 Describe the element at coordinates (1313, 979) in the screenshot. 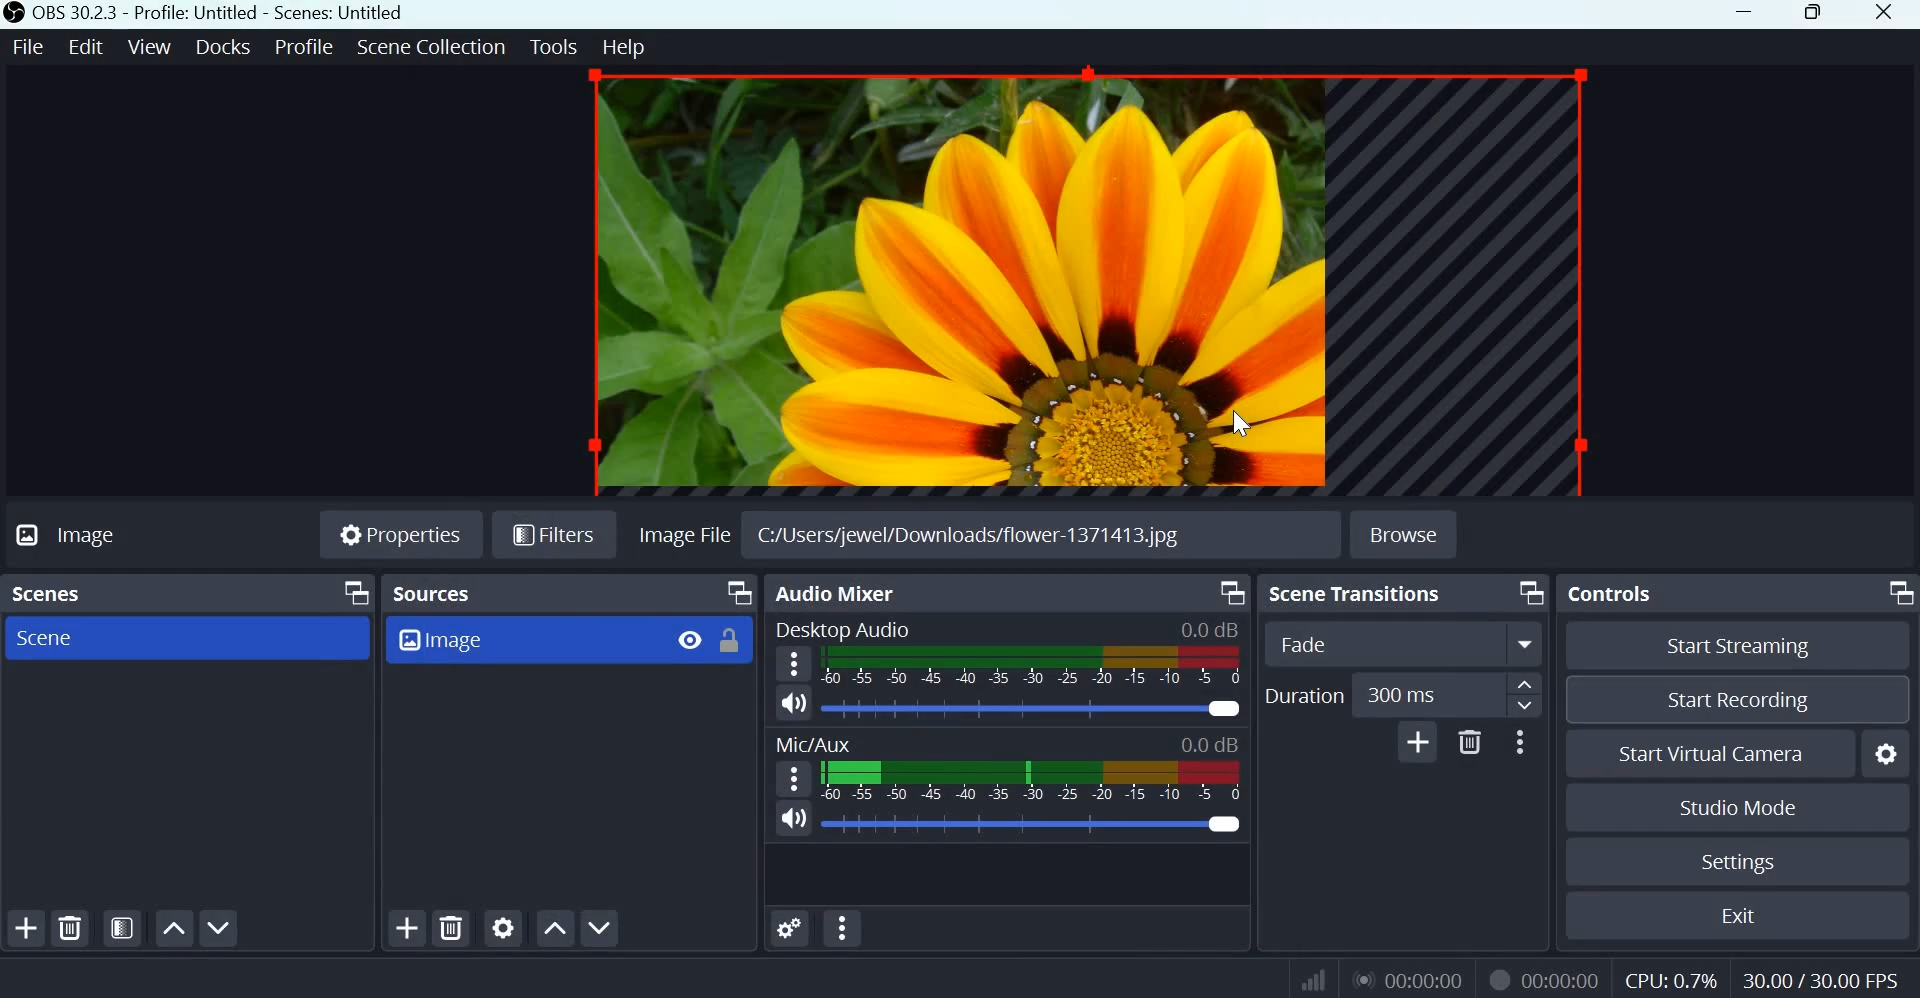

I see `Connection Status Indicator` at that location.